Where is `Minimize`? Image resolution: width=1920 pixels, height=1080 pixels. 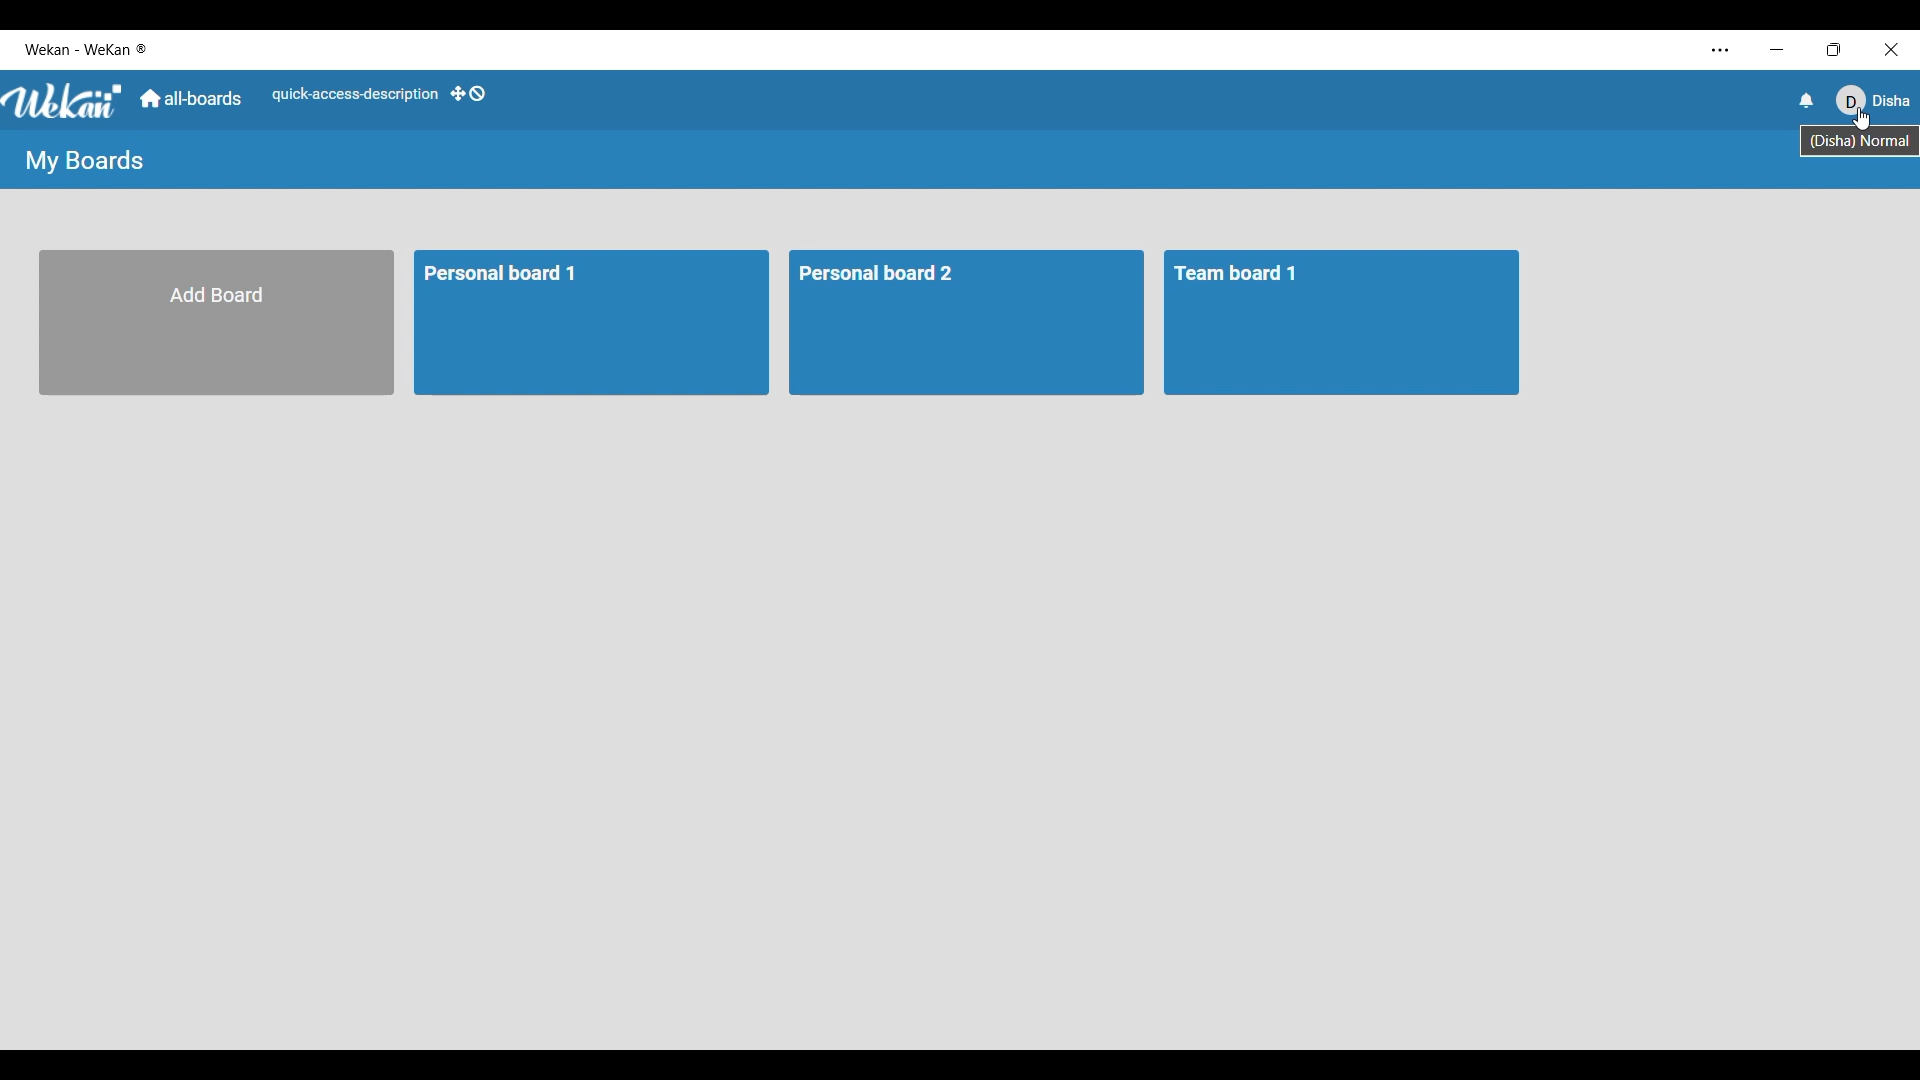
Minimize is located at coordinates (1774, 49).